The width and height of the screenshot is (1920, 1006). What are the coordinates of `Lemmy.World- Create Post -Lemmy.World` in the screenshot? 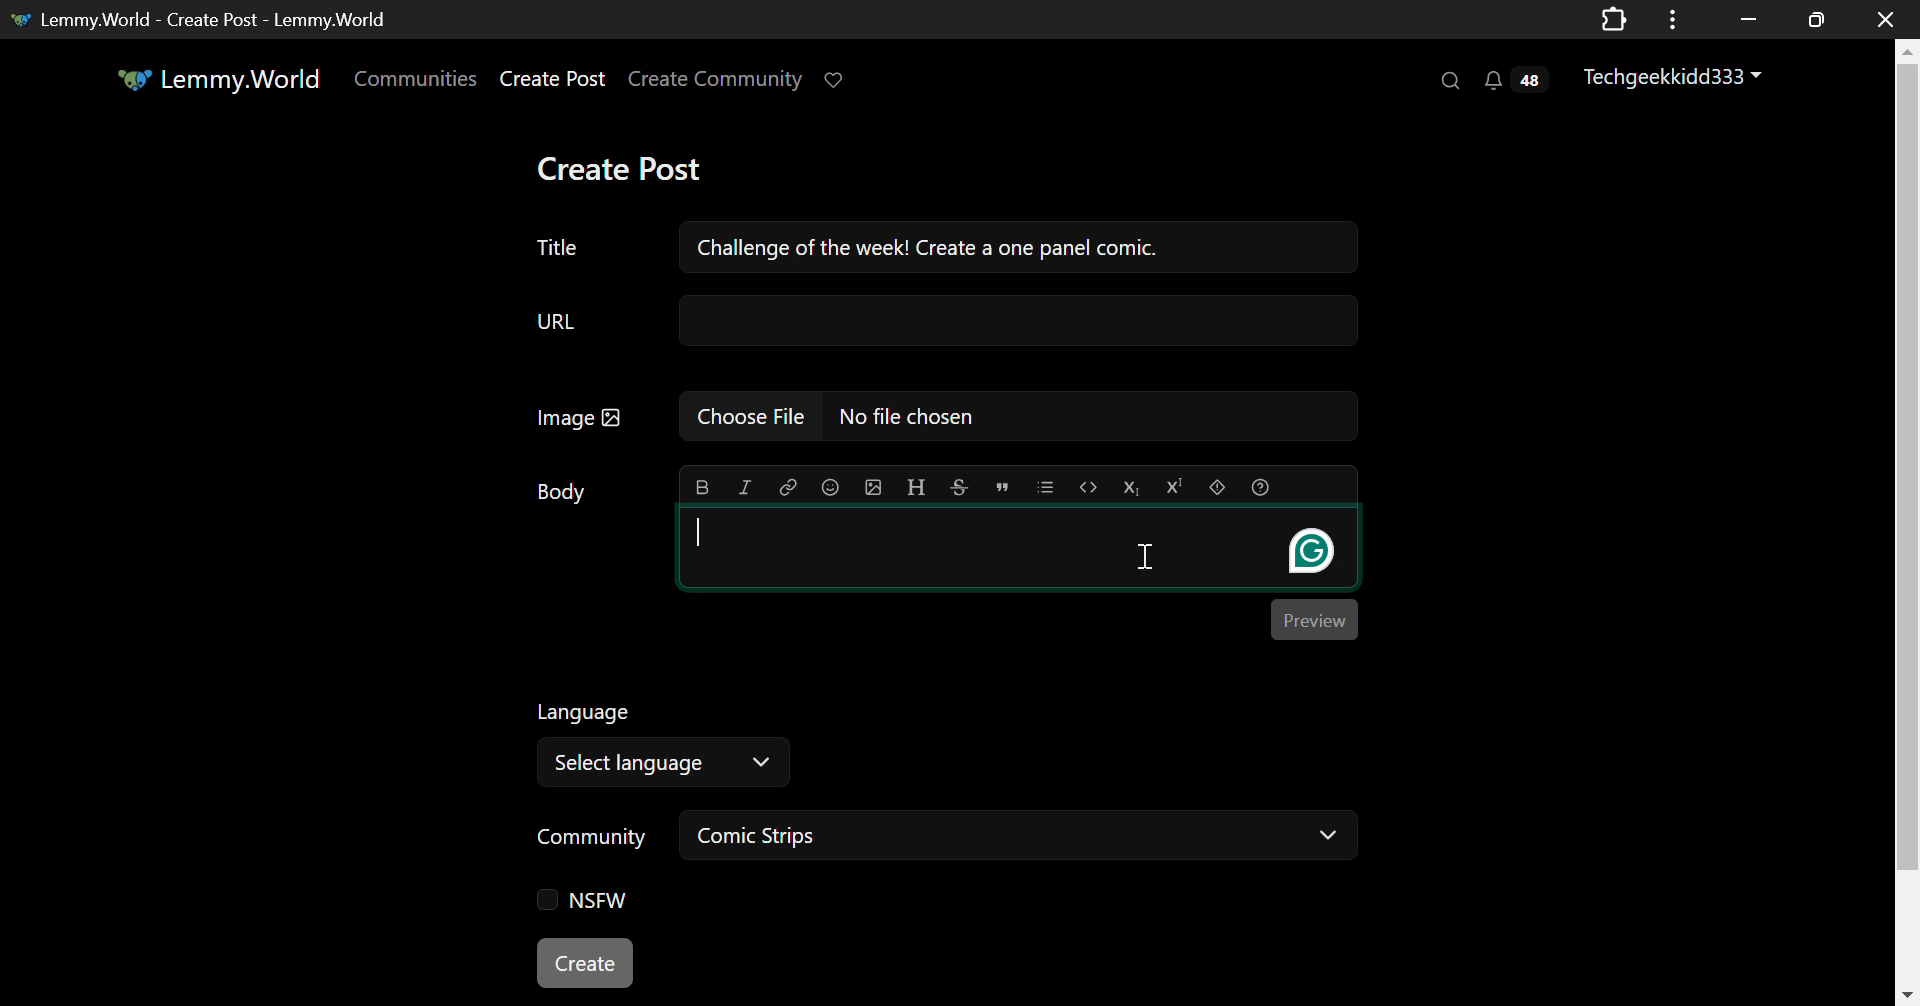 It's located at (206, 17).